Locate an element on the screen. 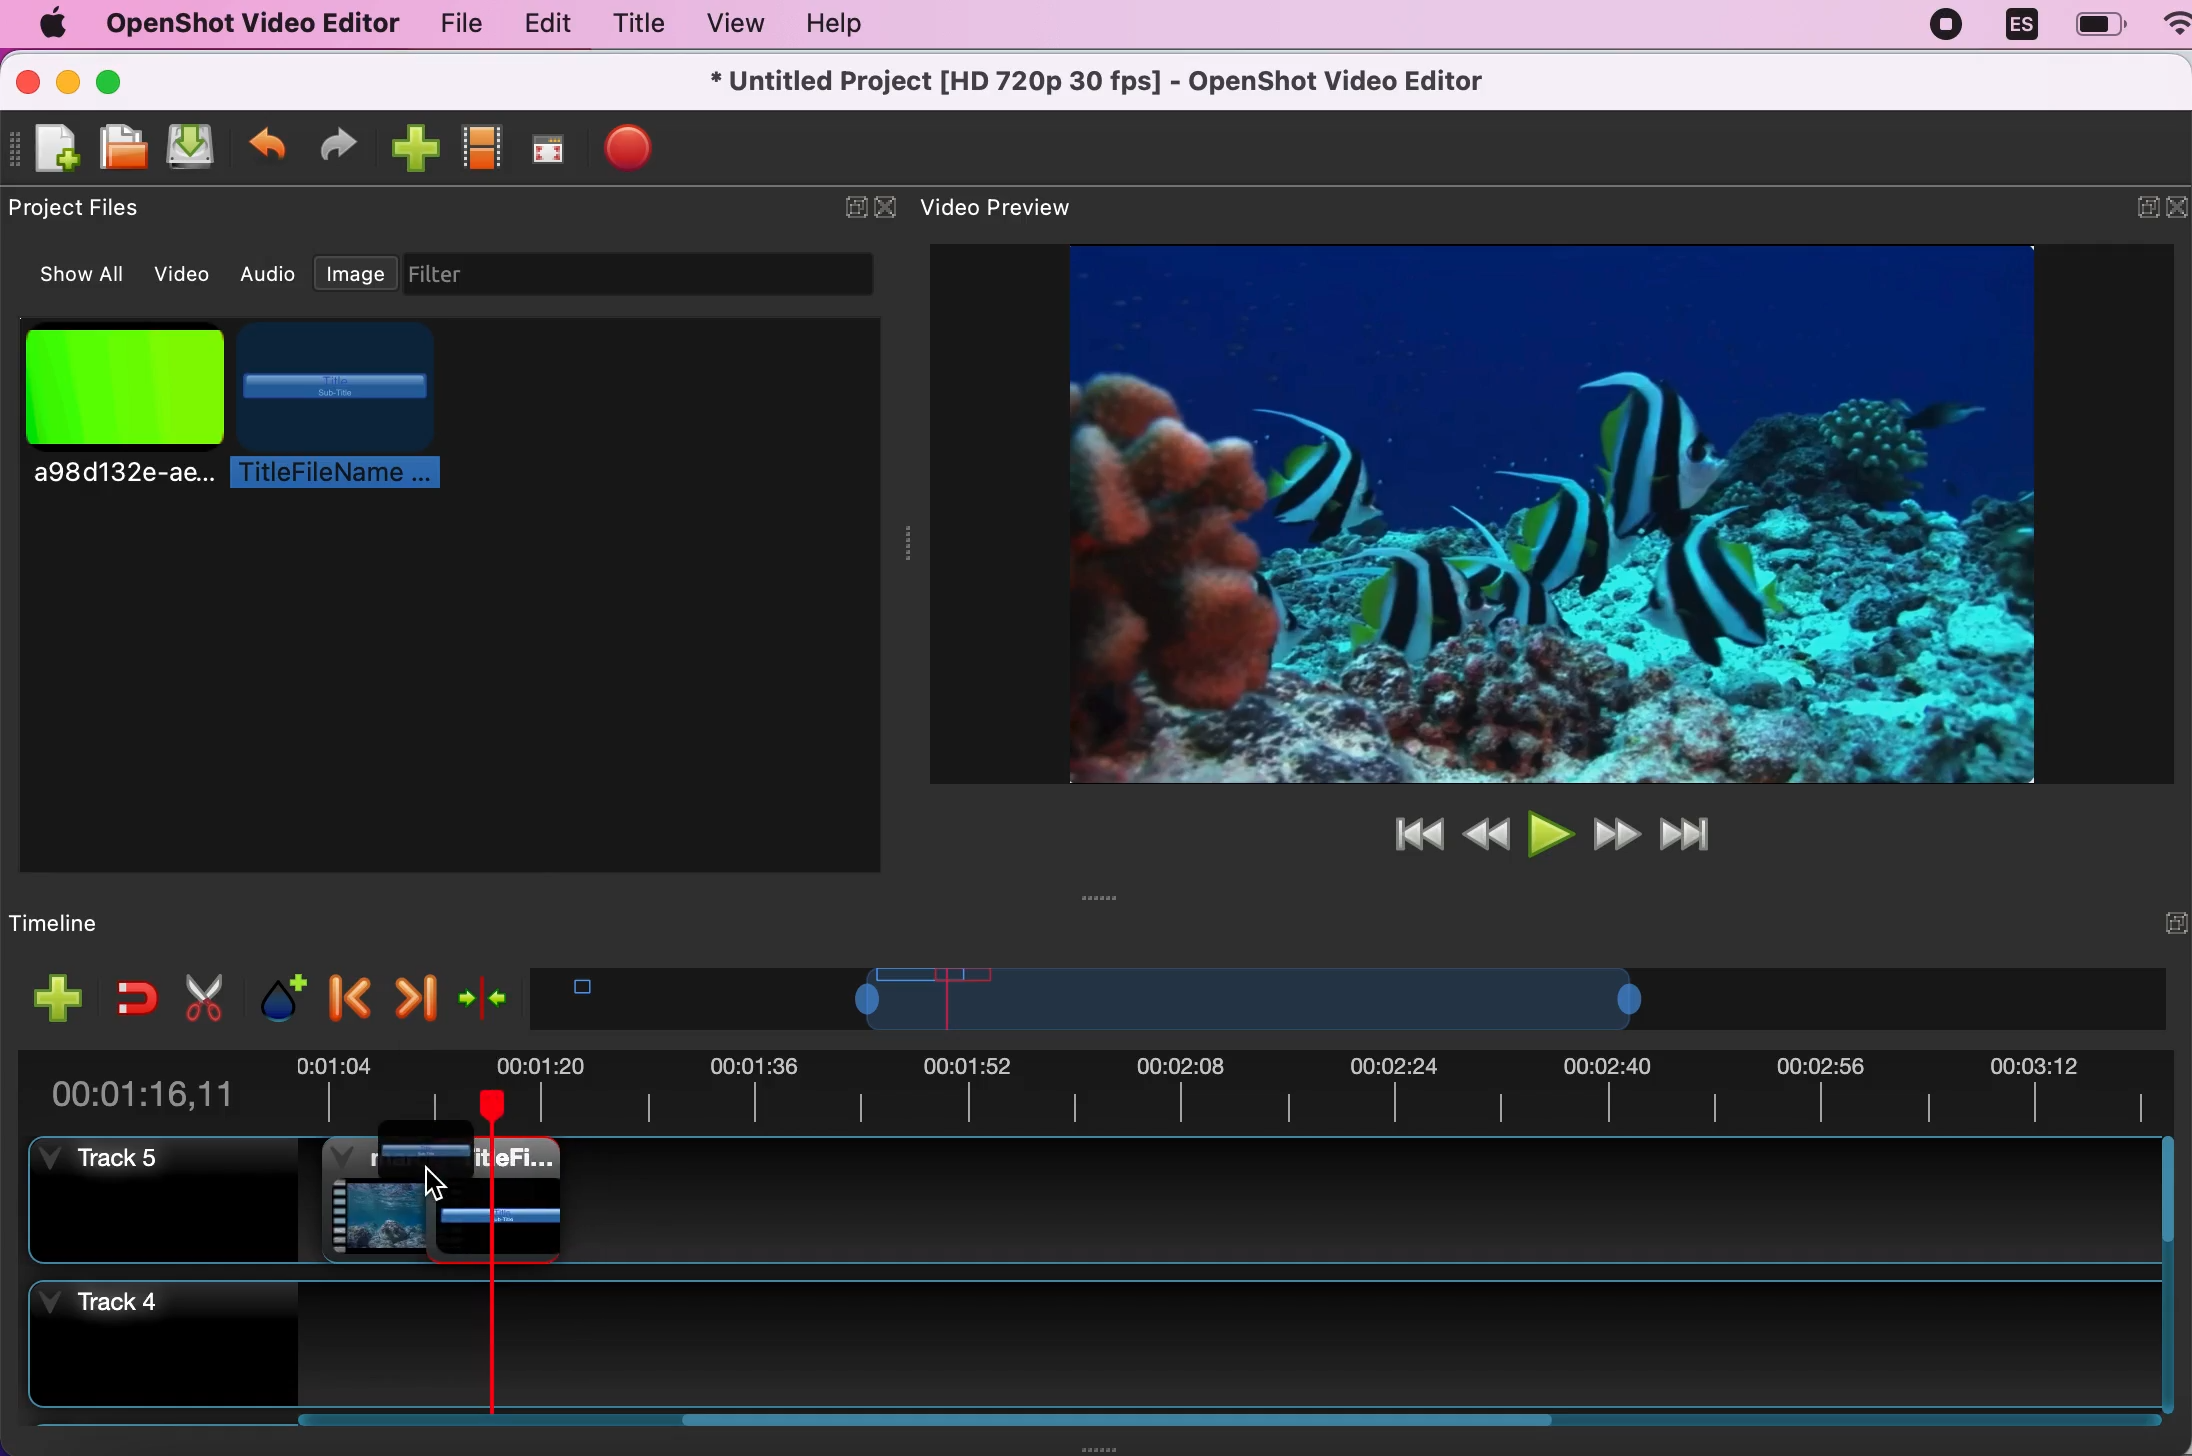 This screenshot has height=1456, width=2192. show all is located at coordinates (71, 275).